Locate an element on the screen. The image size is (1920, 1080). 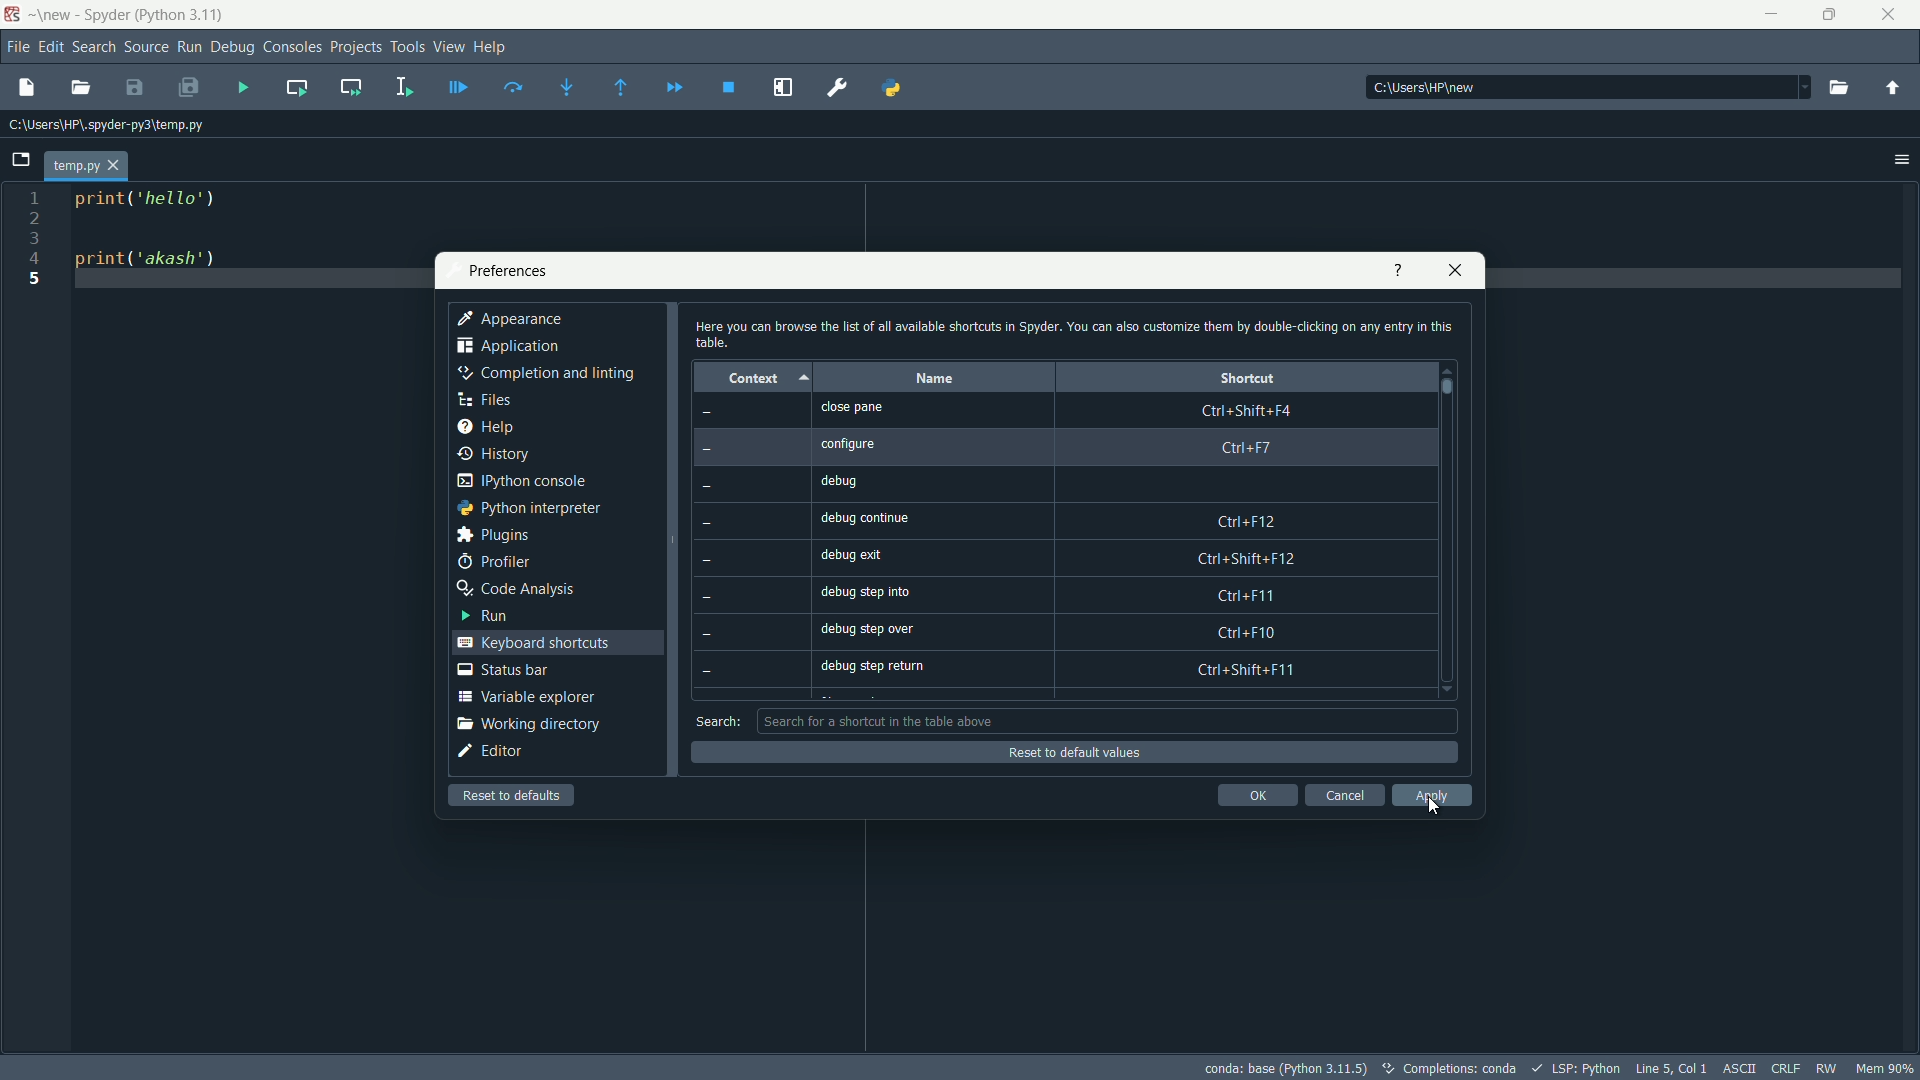
run menu is located at coordinates (189, 48).